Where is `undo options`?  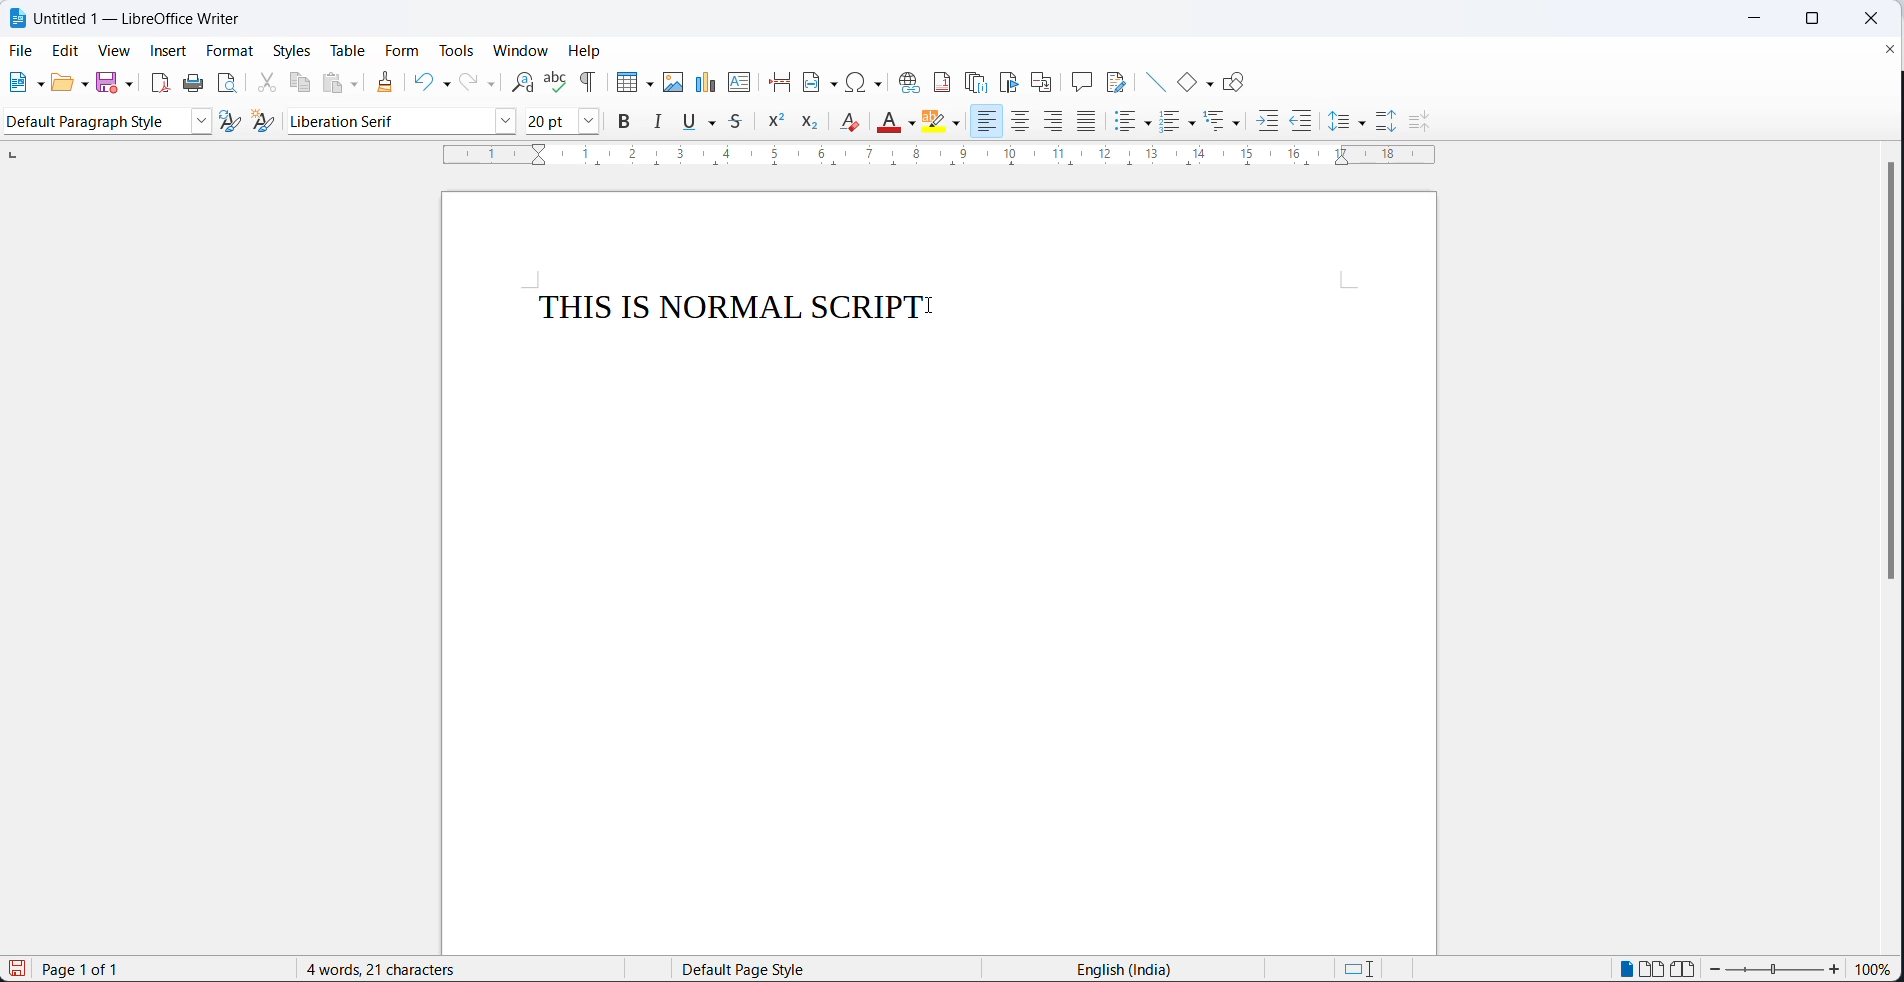
undo options is located at coordinates (443, 86).